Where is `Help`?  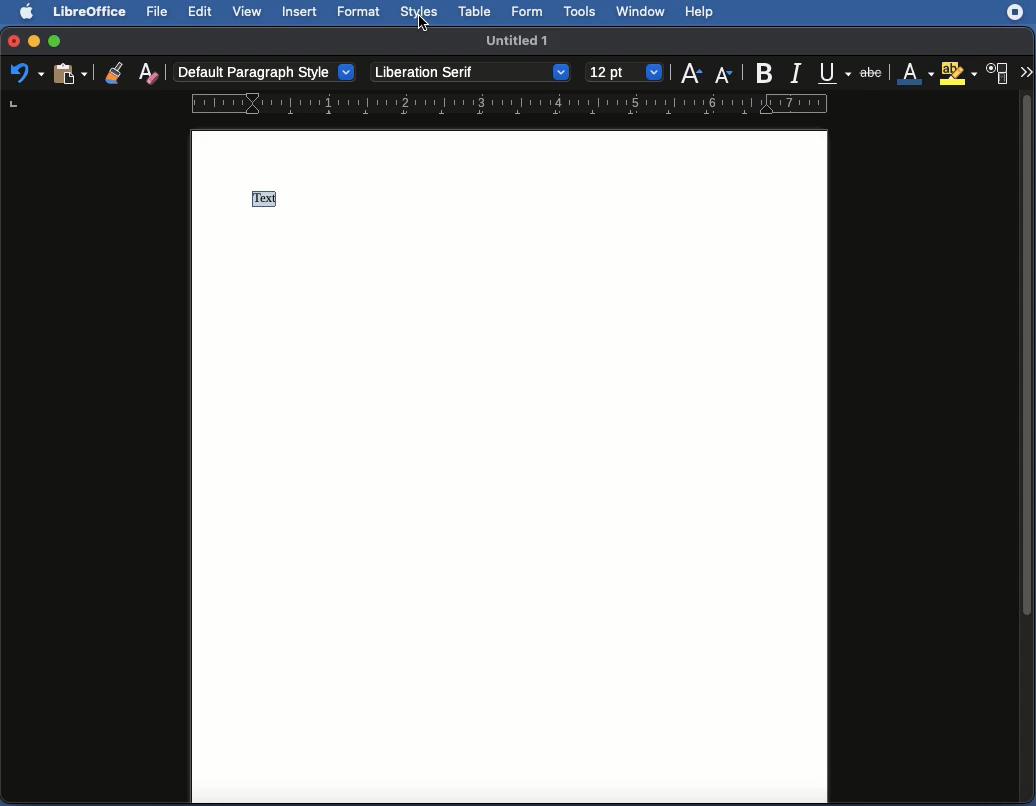
Help is located at coordinates (701, 11).